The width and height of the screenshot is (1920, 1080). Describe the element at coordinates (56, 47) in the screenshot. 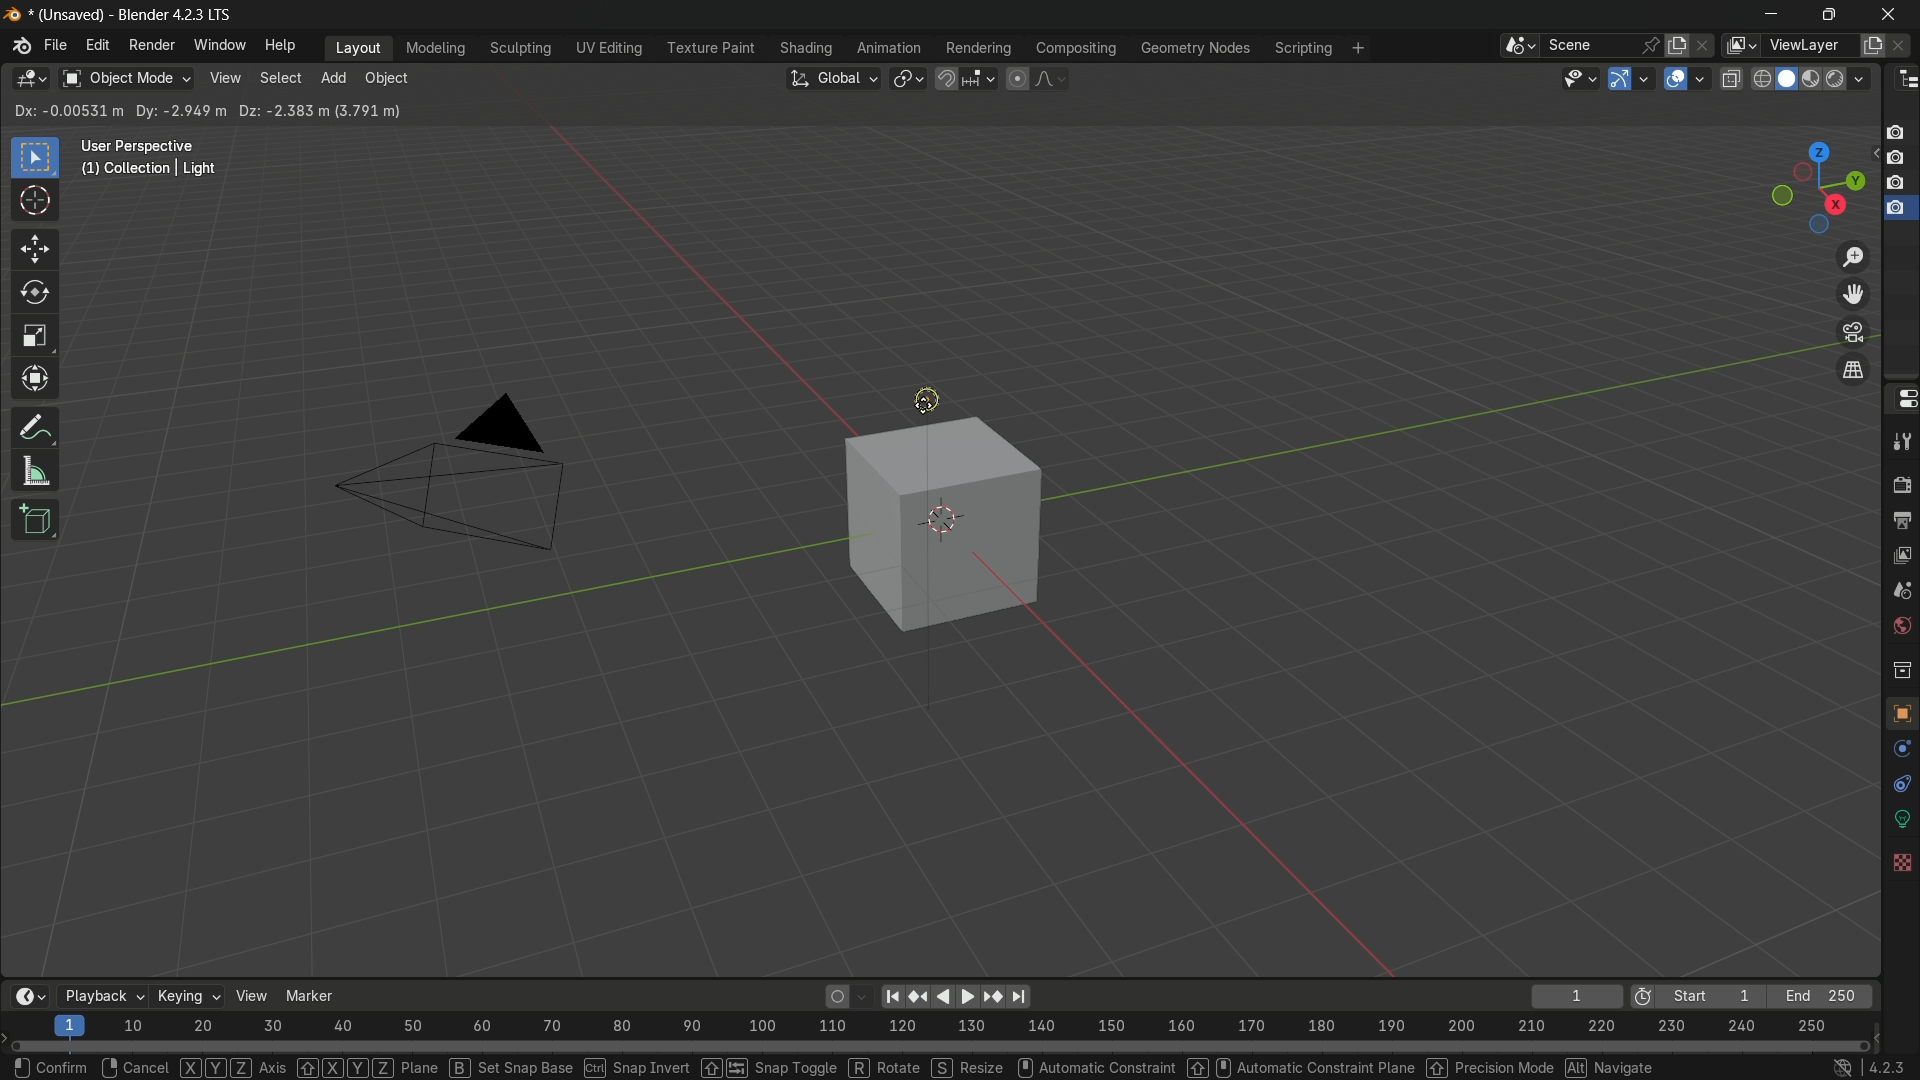

I see `file menu` at that location.